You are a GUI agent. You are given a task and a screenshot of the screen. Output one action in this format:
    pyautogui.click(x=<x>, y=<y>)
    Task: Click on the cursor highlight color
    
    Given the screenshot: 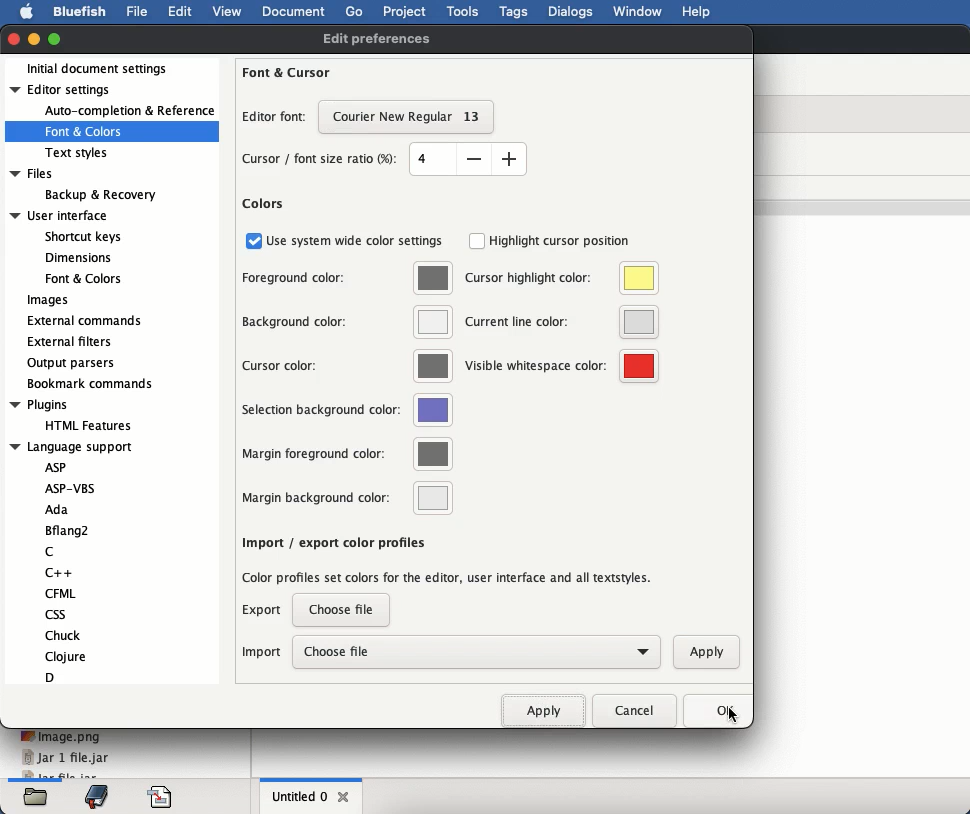 What is the action you would take?
    pyautogui.click(x=561, y=279)
    